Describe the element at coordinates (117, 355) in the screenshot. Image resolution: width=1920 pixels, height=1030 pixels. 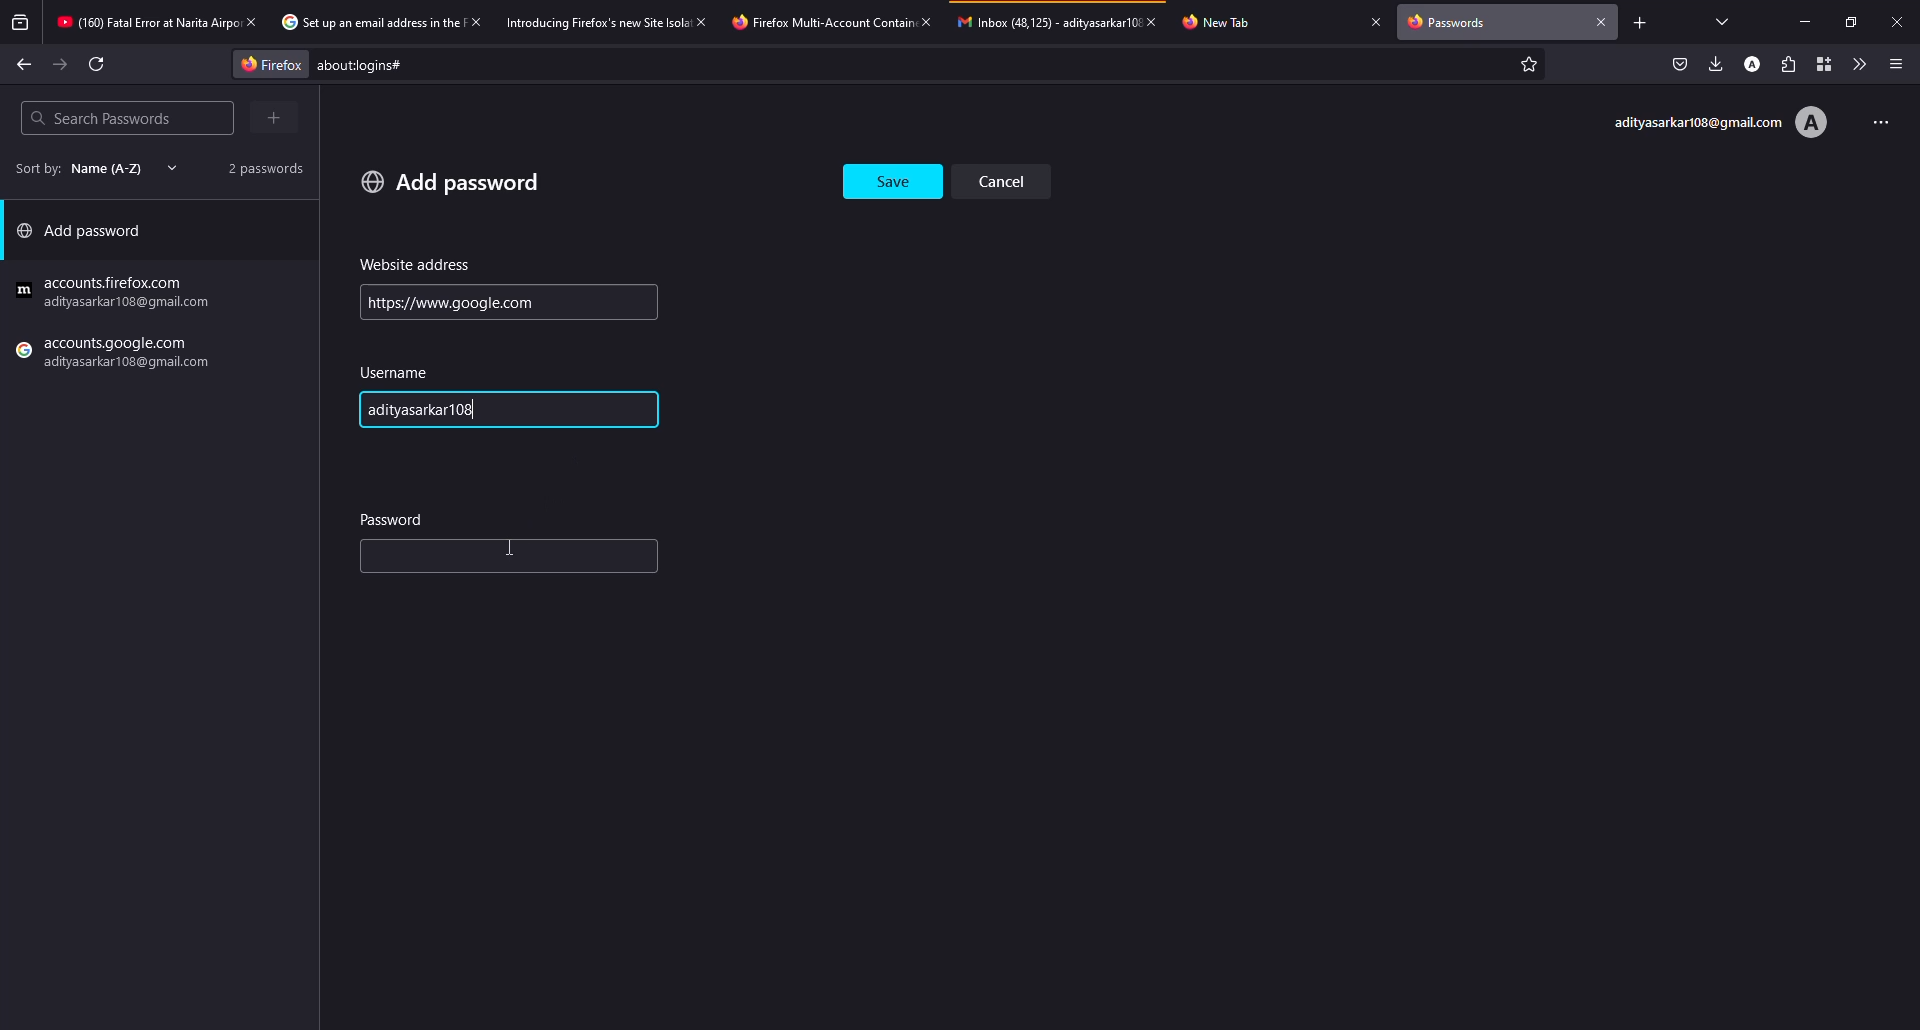
I see `firefox` at that location.